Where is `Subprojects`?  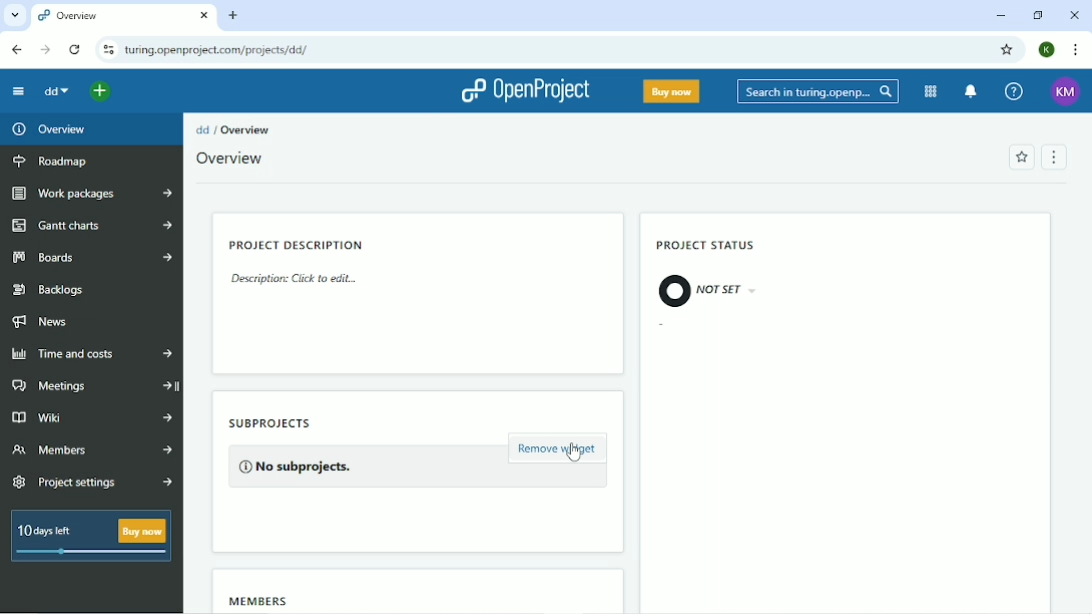
Subprojects is located at coordinates (293, 421).